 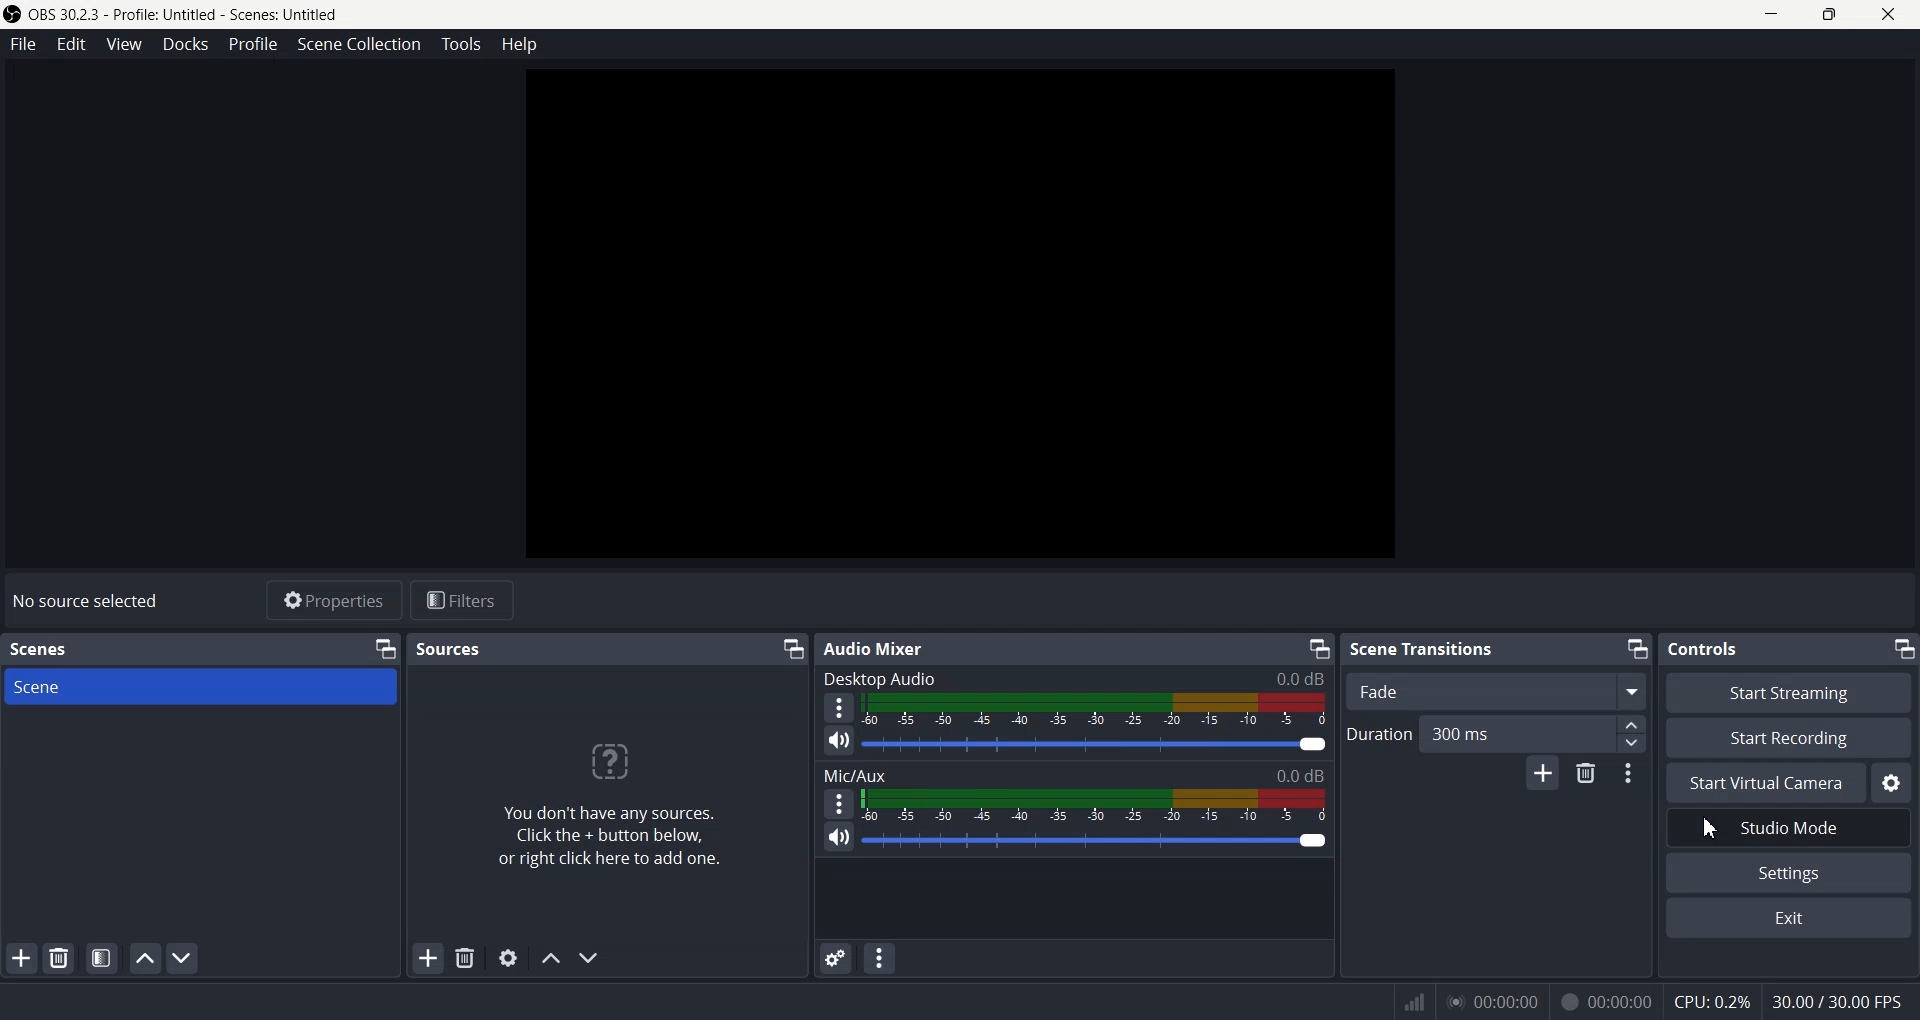 What do you see at coordinates (1093, 840) in the screenshot?
I see `Volume Adjuster` at bounding box center [1093, 840].